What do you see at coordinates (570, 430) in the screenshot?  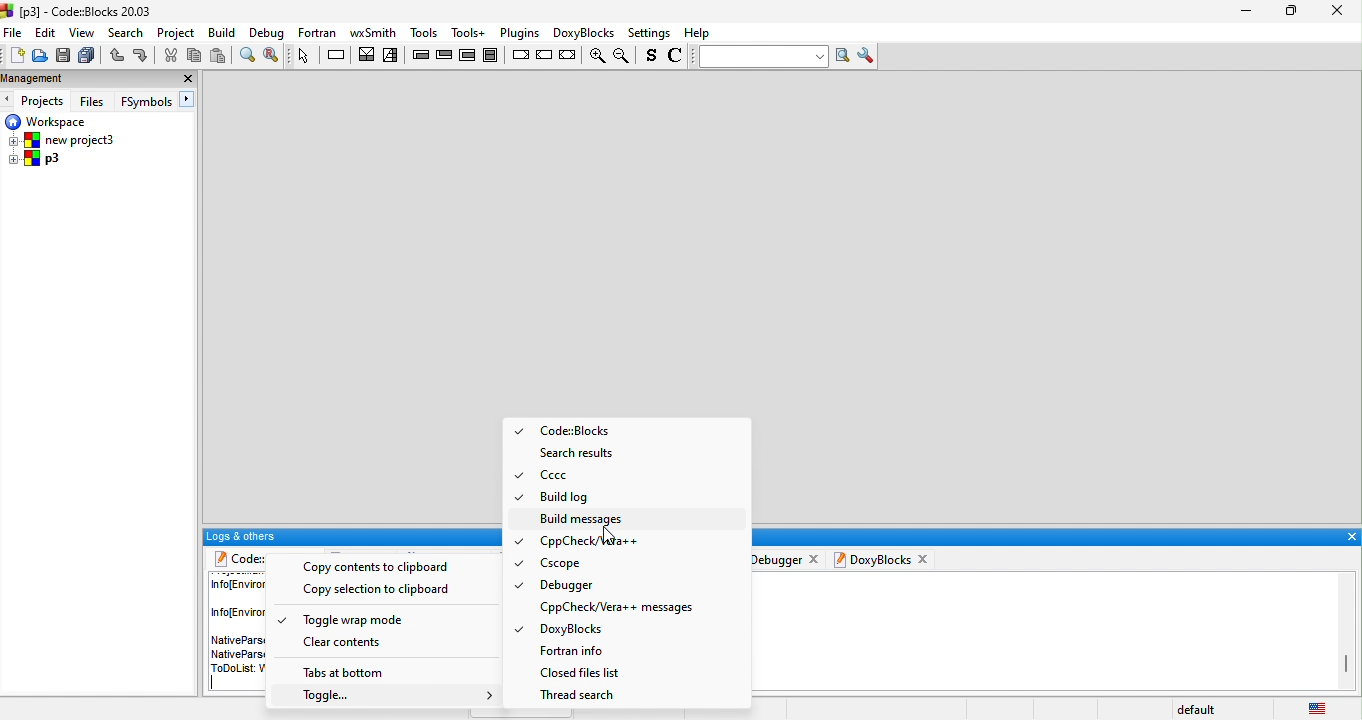 I see `codeblocks` at bounding box center [570, 430].